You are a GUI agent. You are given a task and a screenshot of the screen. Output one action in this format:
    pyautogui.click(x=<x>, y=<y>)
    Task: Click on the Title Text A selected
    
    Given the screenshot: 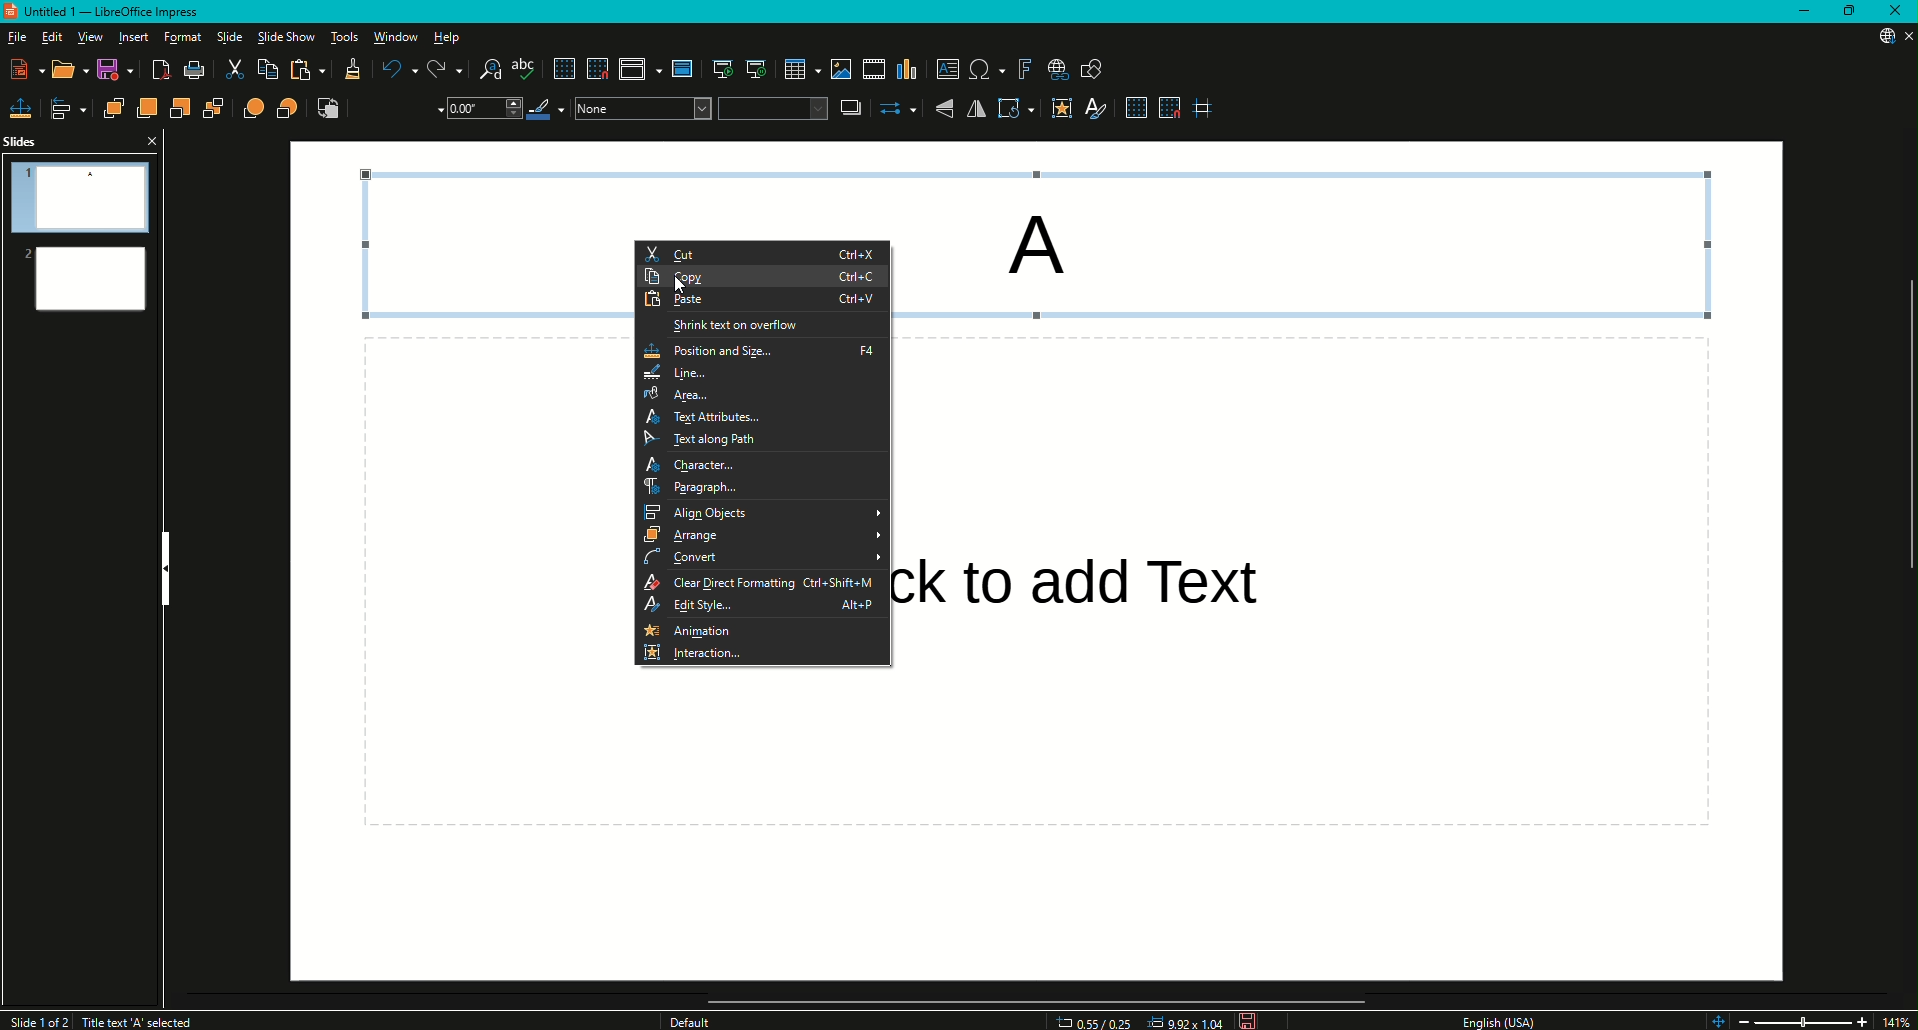 What is the action you would take?
    pyautogui.click(x=152, y=1020)
    